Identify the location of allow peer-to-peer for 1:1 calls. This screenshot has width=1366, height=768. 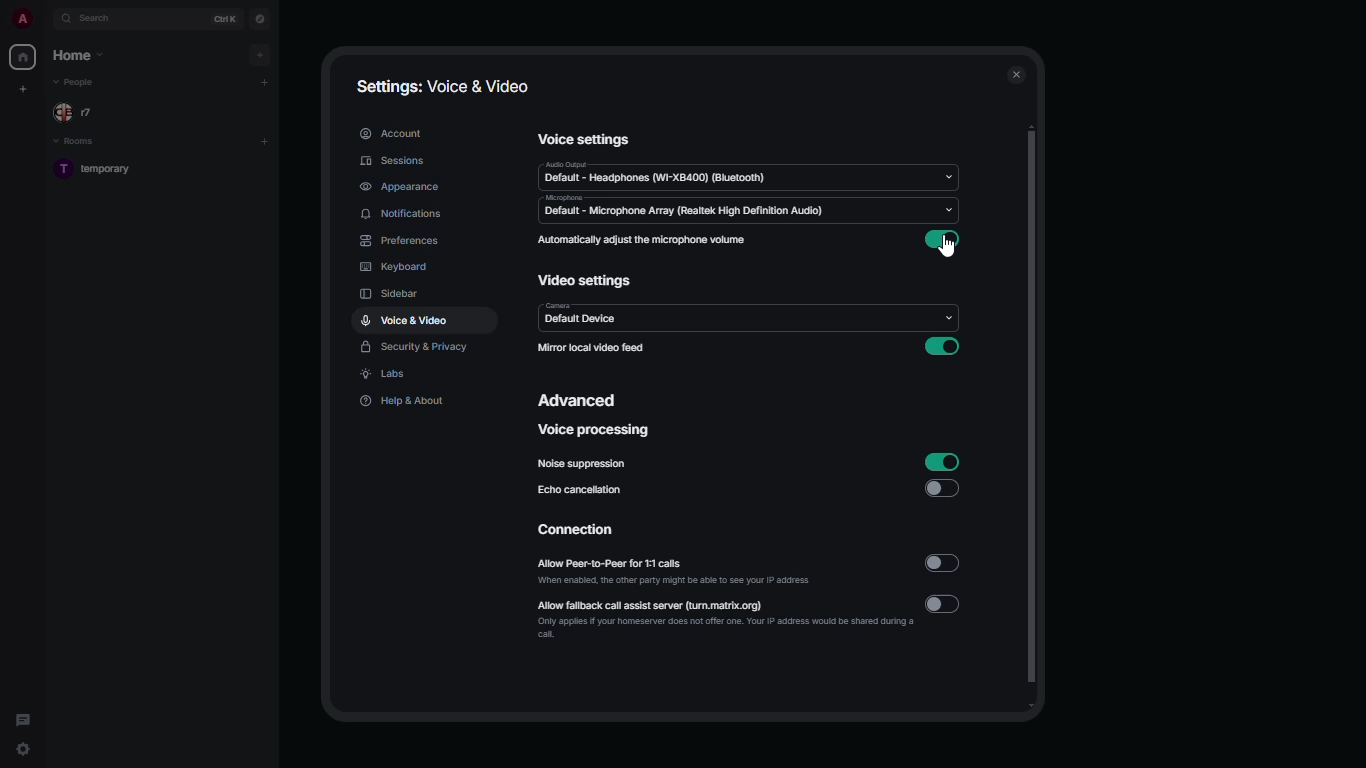
(677, 572).